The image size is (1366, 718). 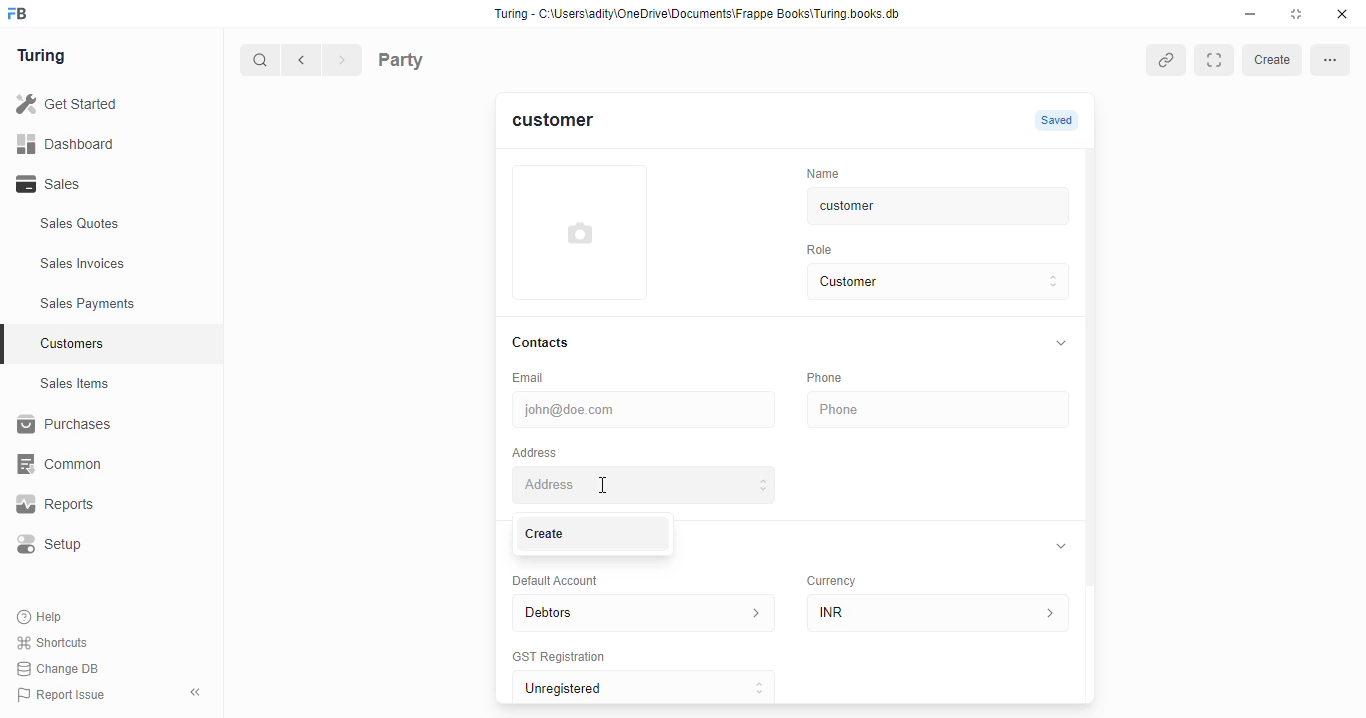 I want to click on customer, so click(x=565, y=125).